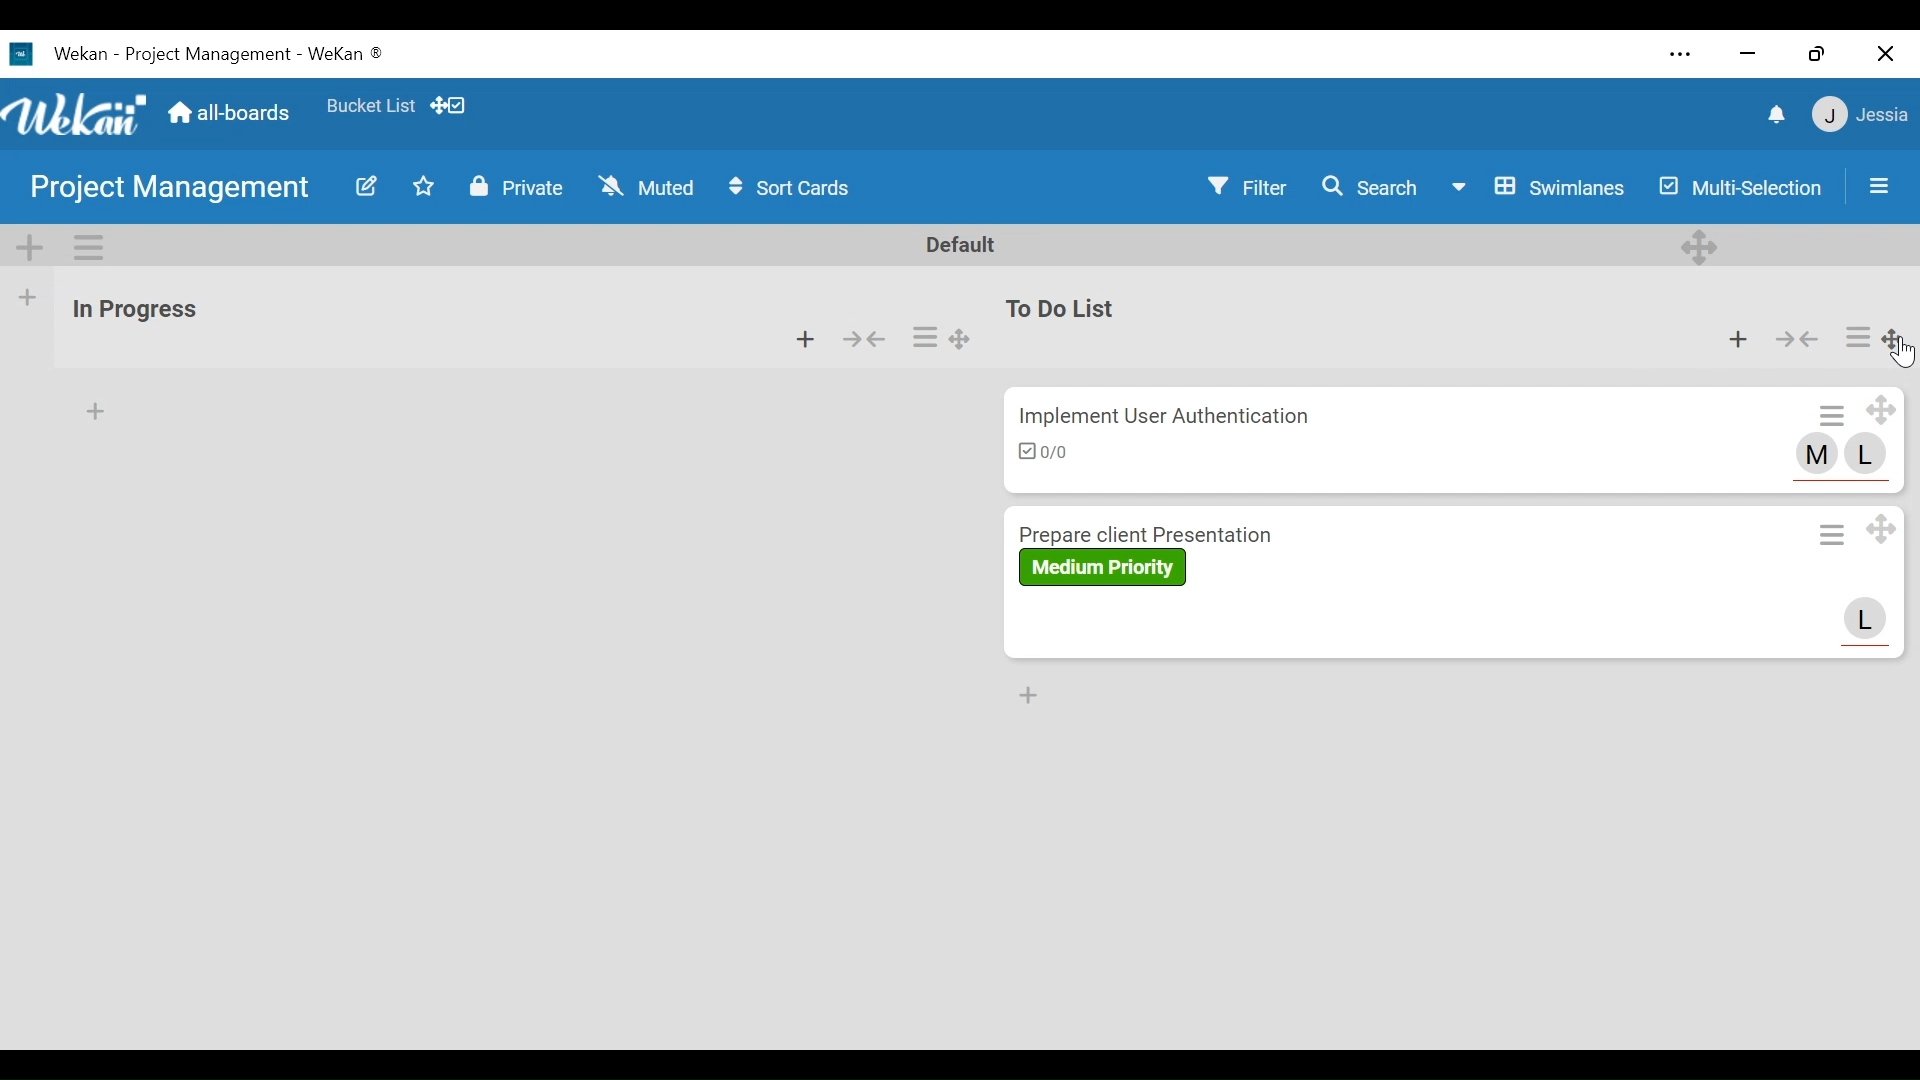  Describe the element at coordinates (1738, 187) in the screenshot. I see `Multi-Selection` at that location.